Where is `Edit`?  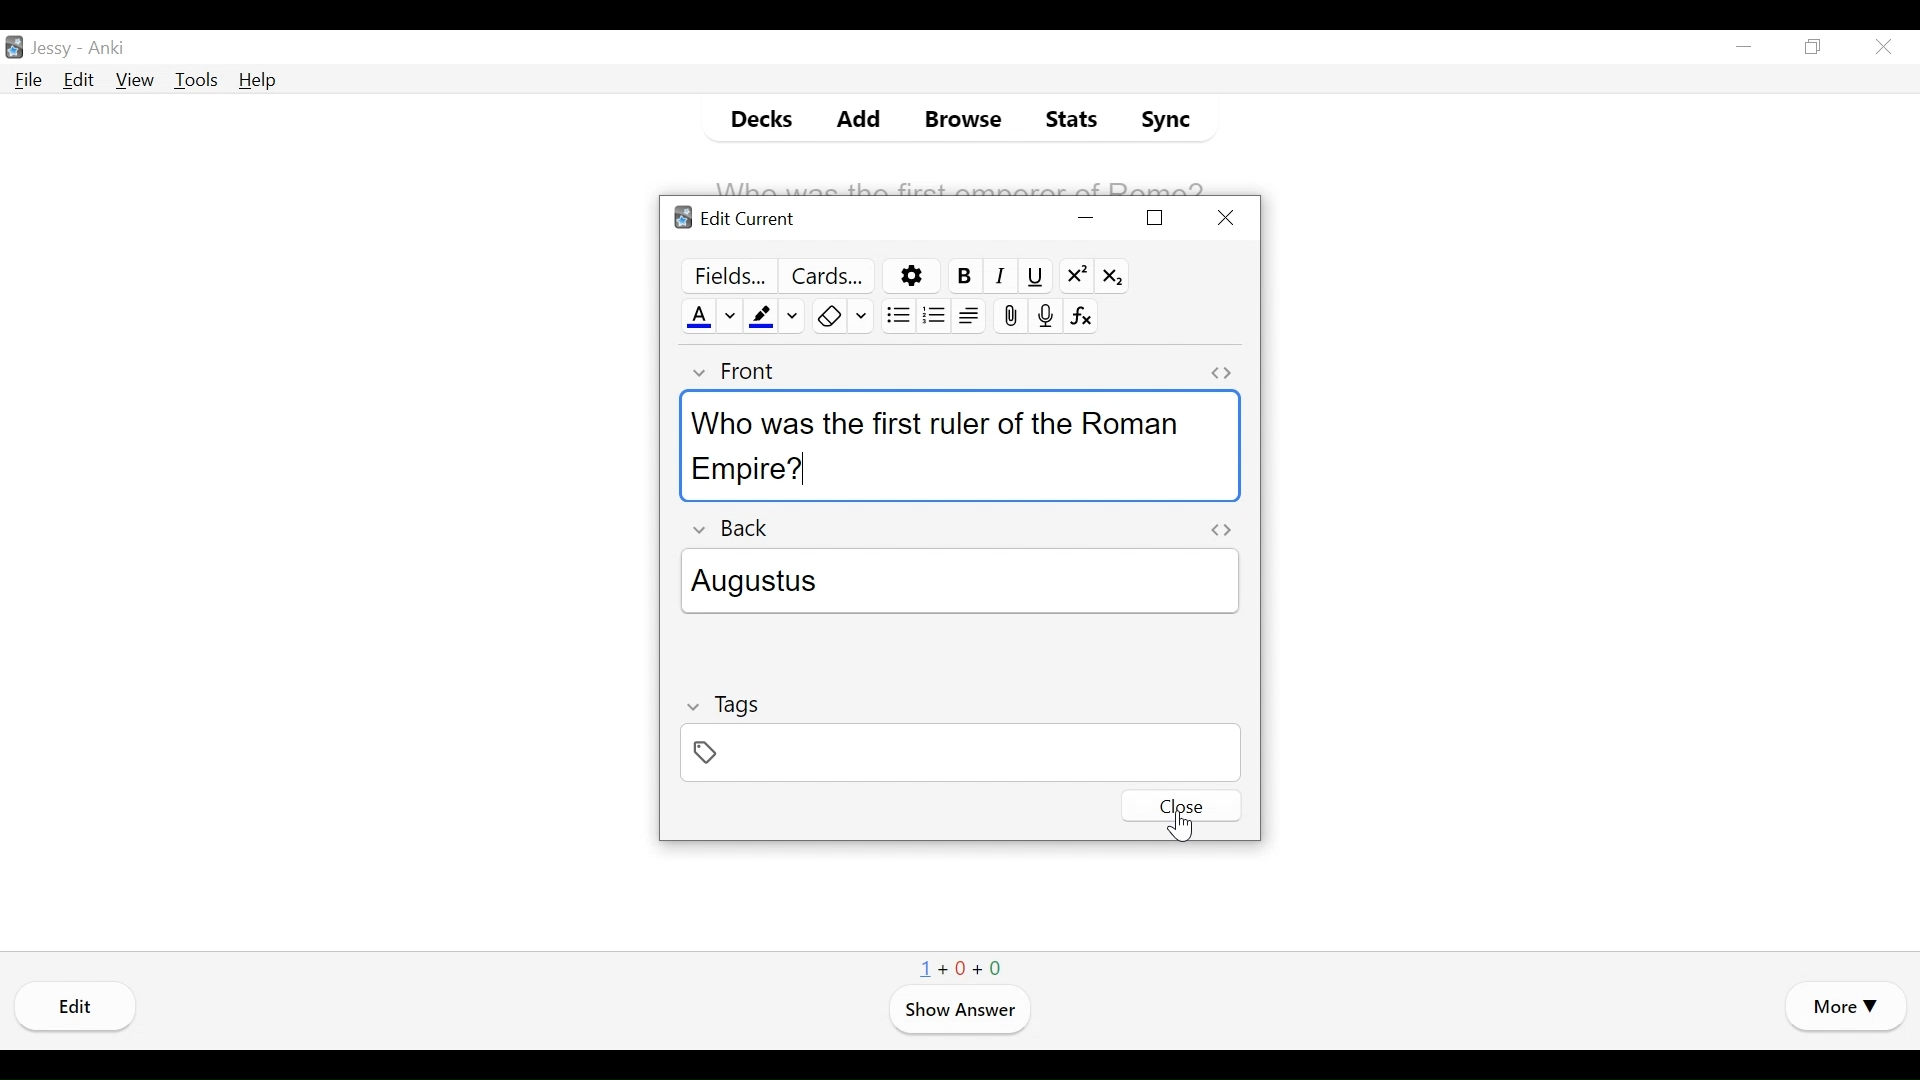 Edit is located at coordinates (79, 80).